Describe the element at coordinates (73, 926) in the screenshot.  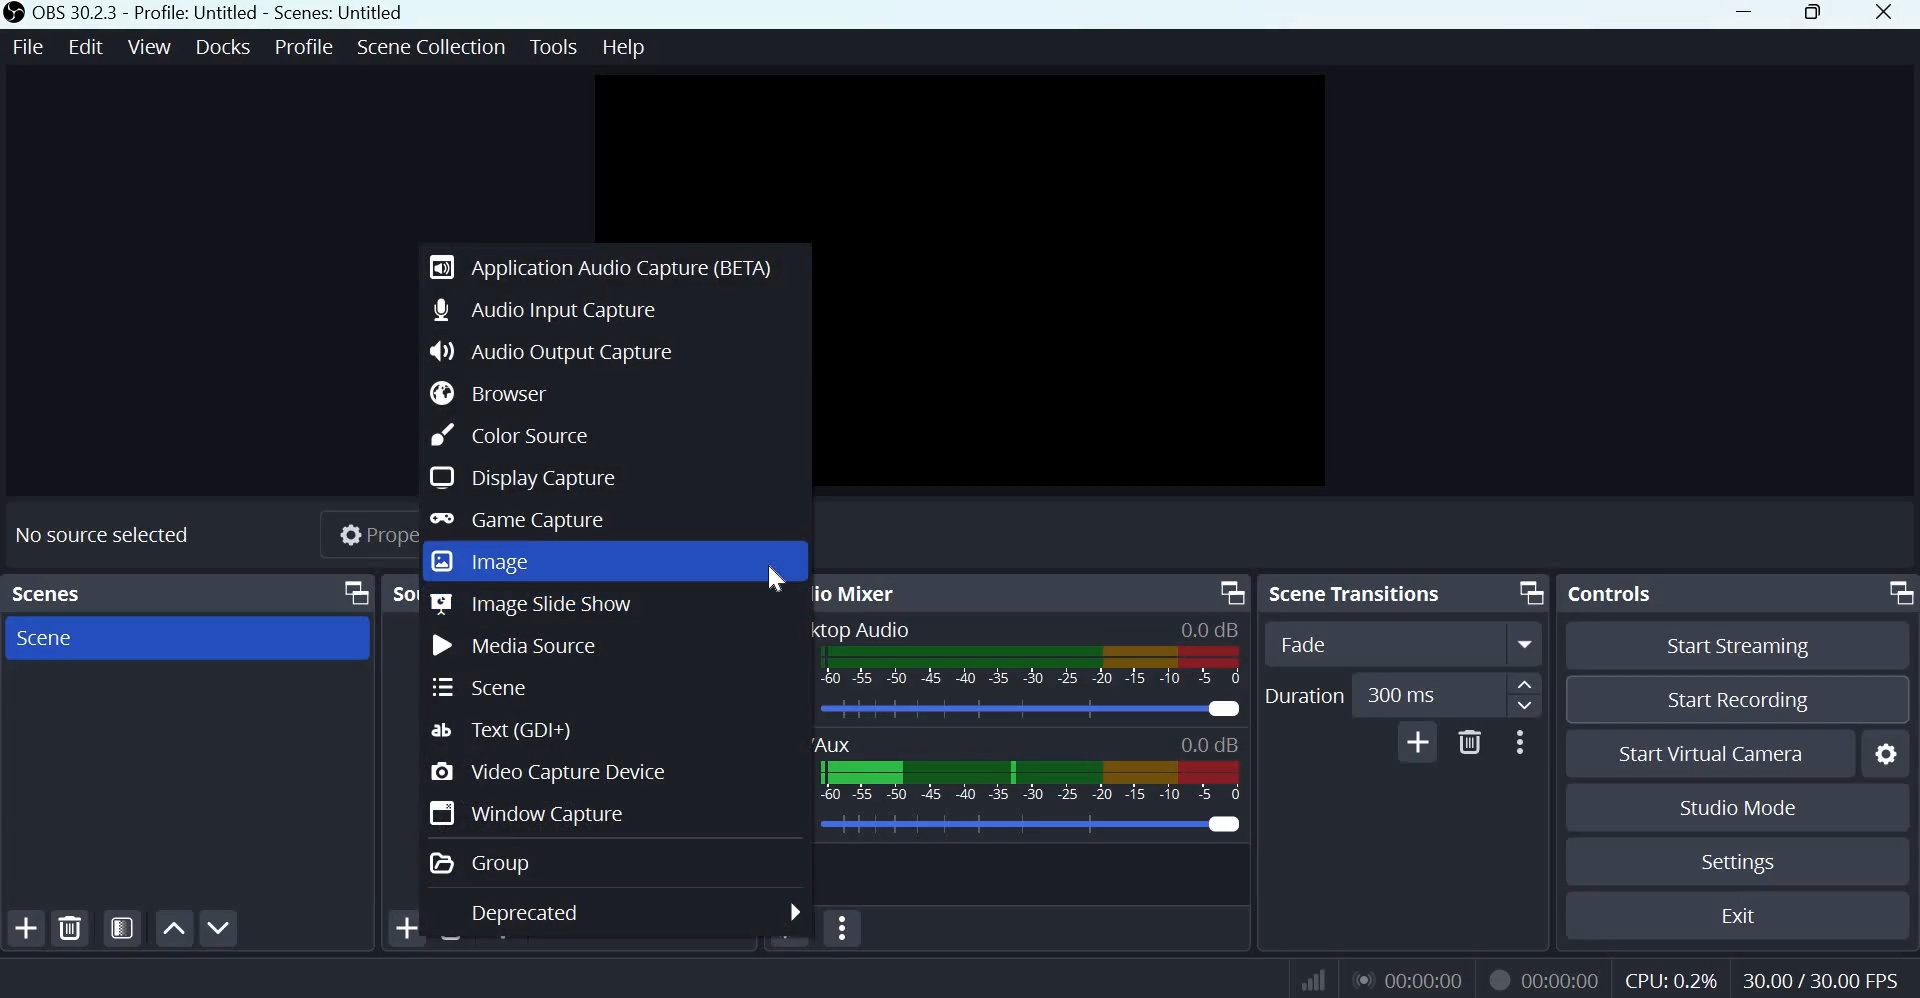
I see `Remove selected scene` at that location.